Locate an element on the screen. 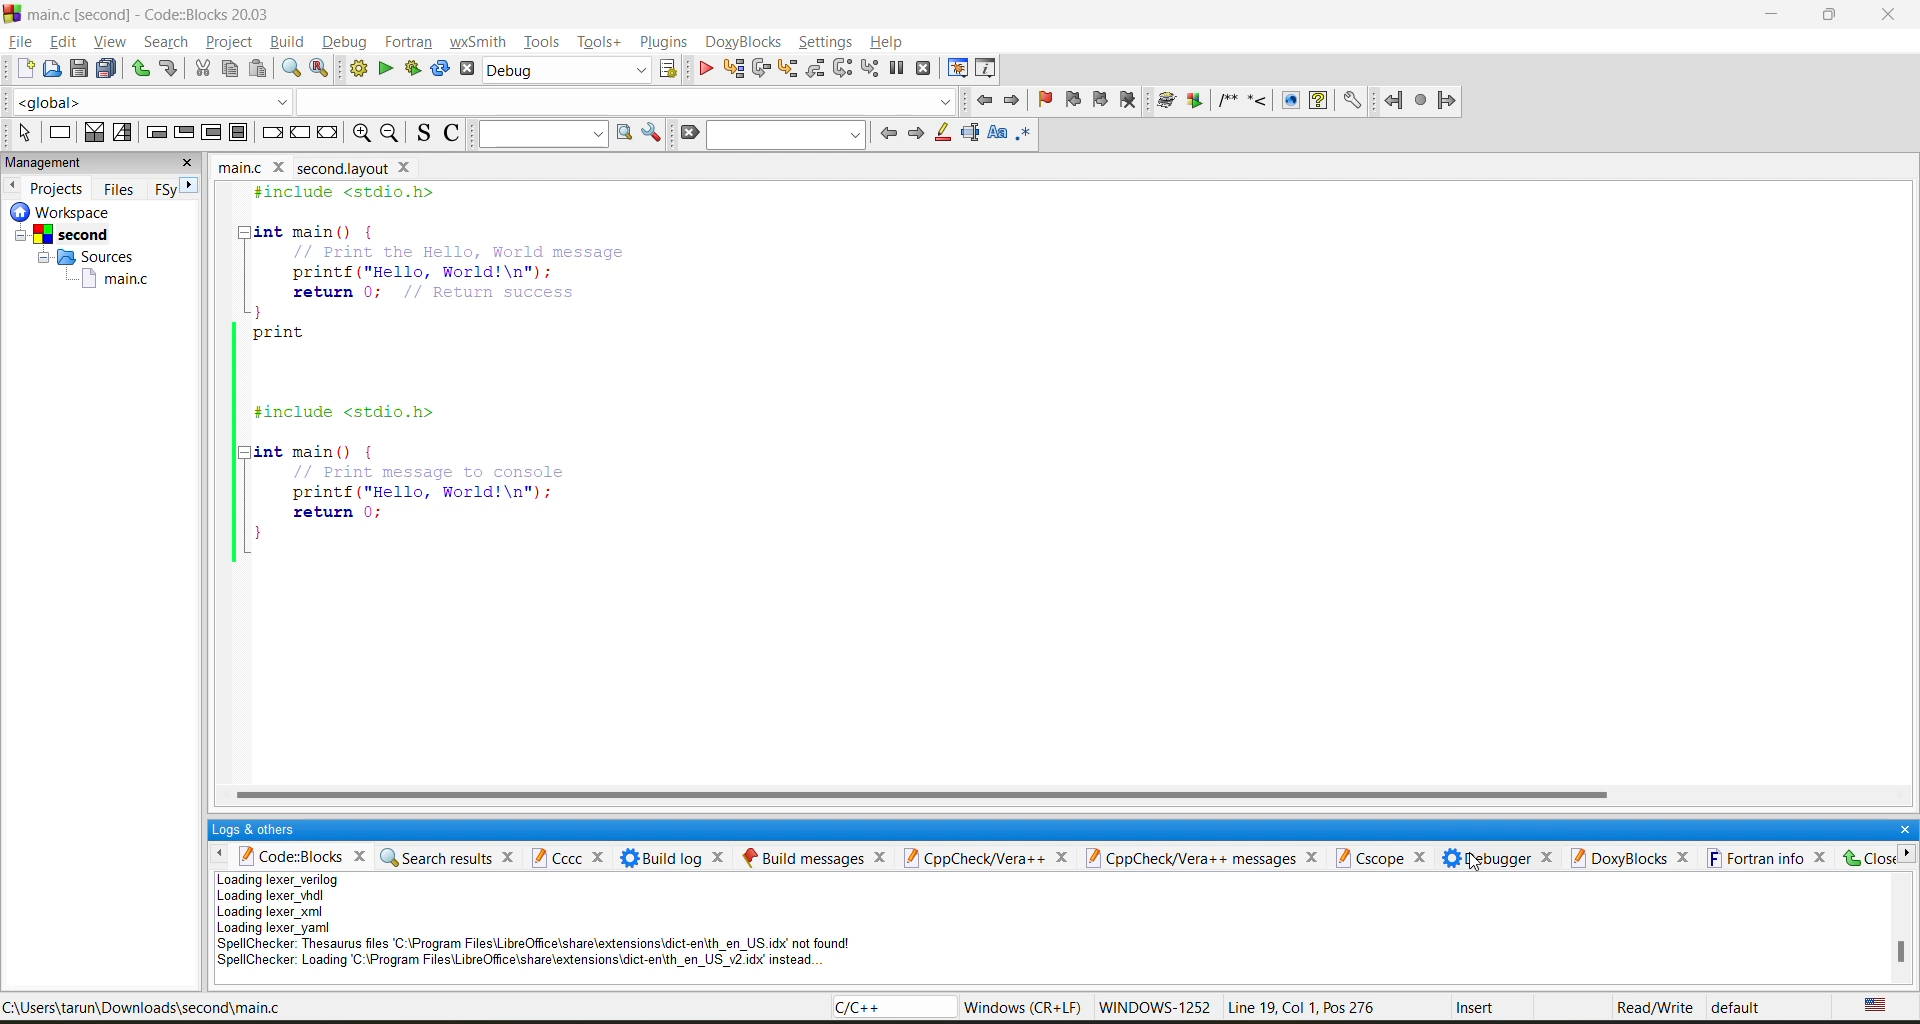 The width and height of the screenshot is (1920, 1024). logs and others is located at coordinates (261, 831).